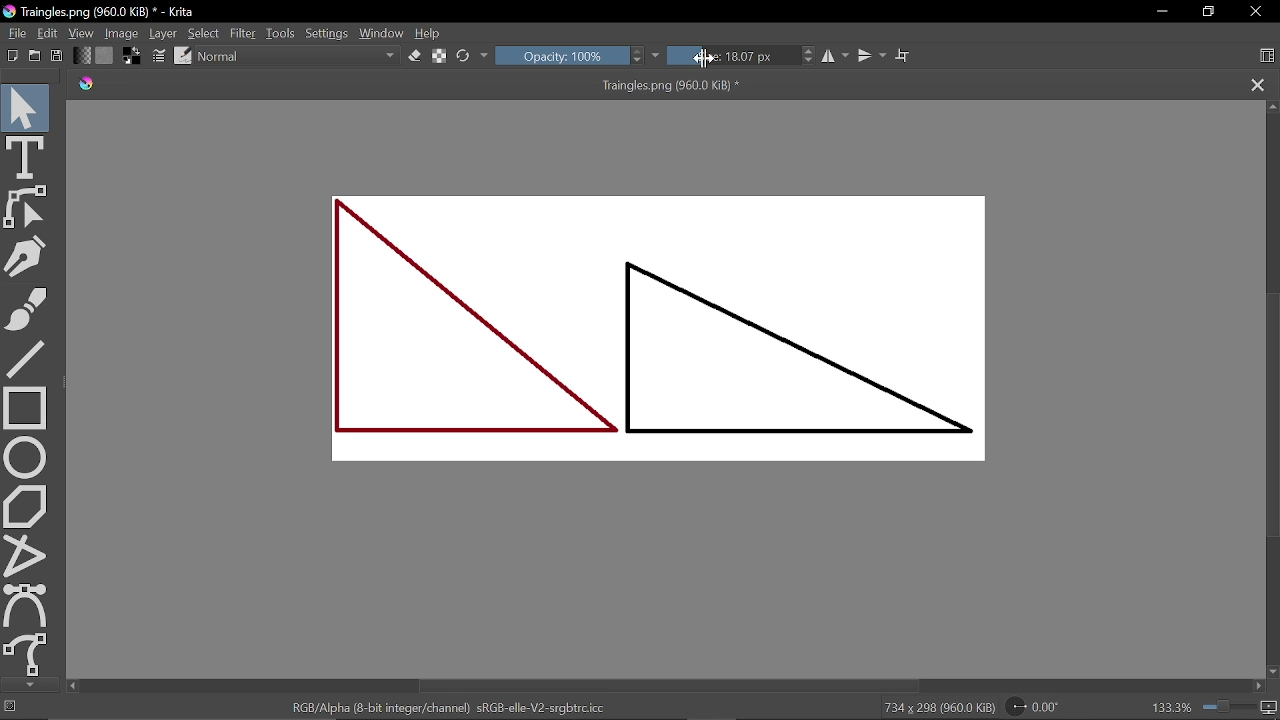 The width and height of the screenshot is (1280, 720). Describe the element at coordinates (35, 56) in the screenshot. I see `Open as existing document` at that location.